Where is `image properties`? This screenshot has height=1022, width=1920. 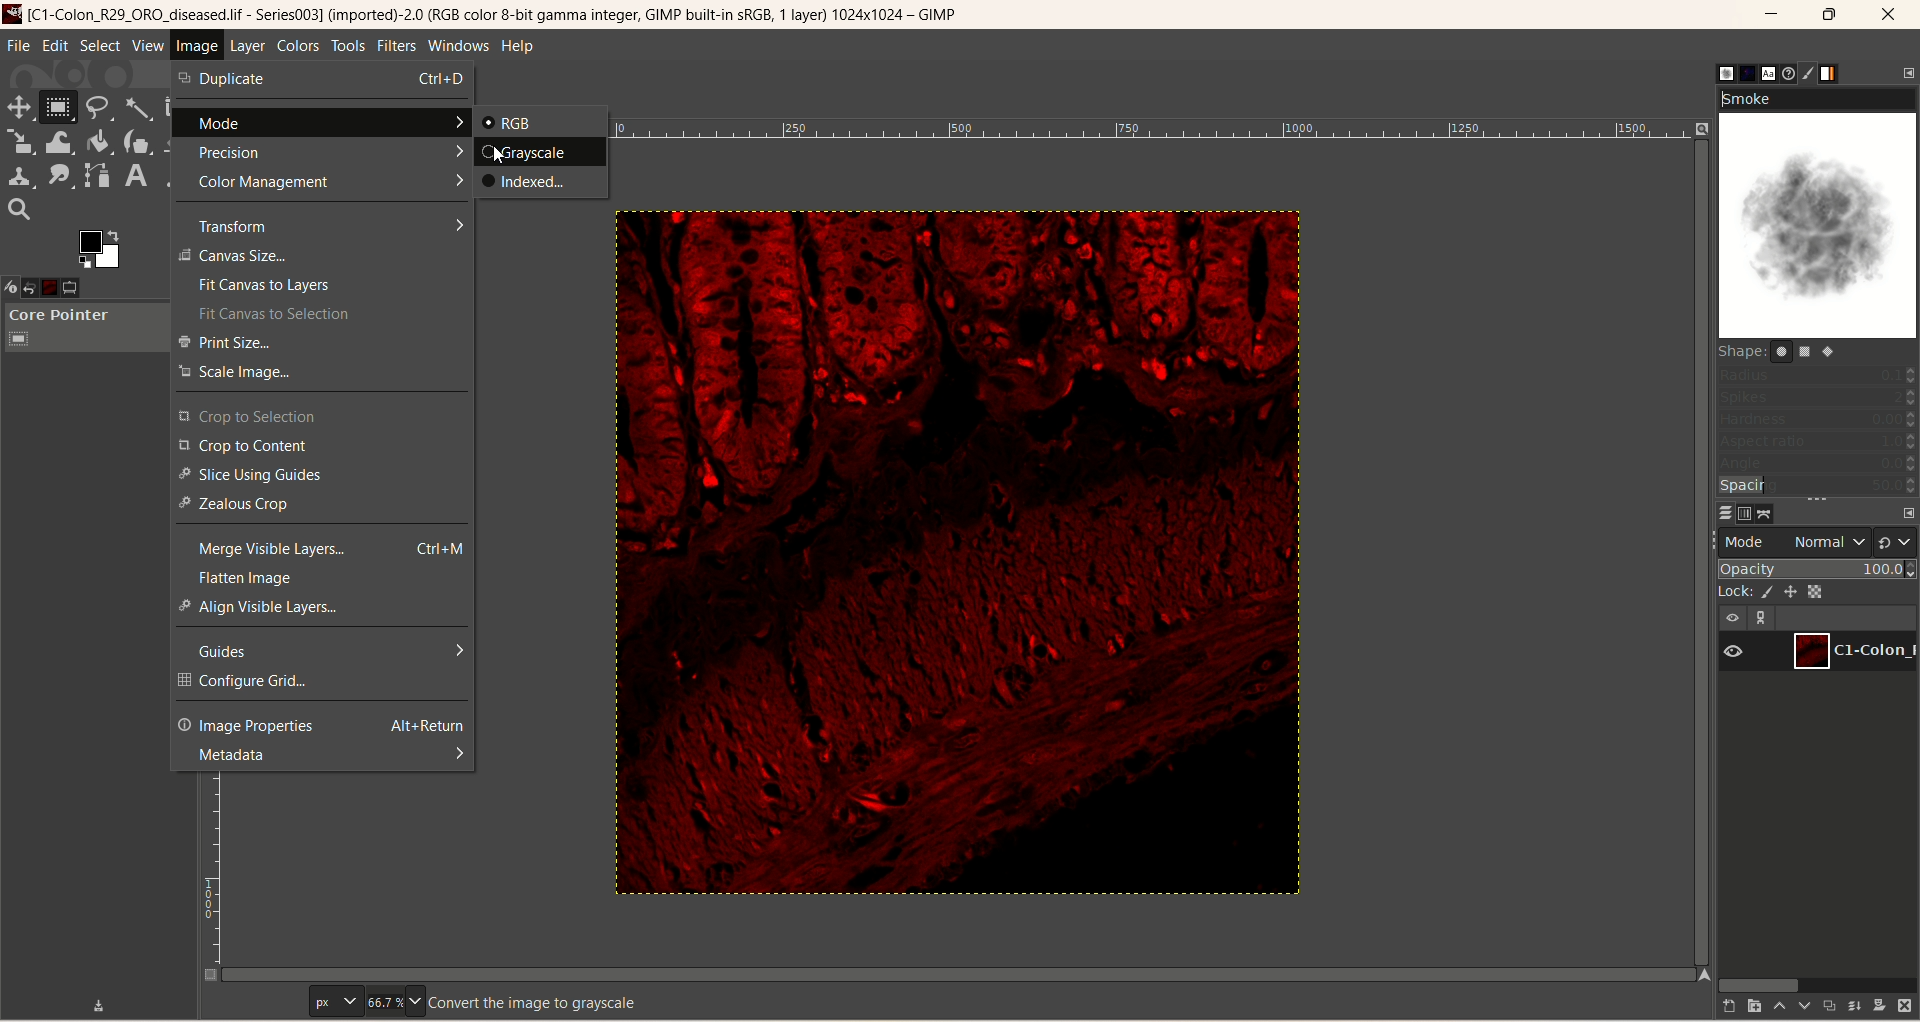 image properties is located at coordinates (322, 726).